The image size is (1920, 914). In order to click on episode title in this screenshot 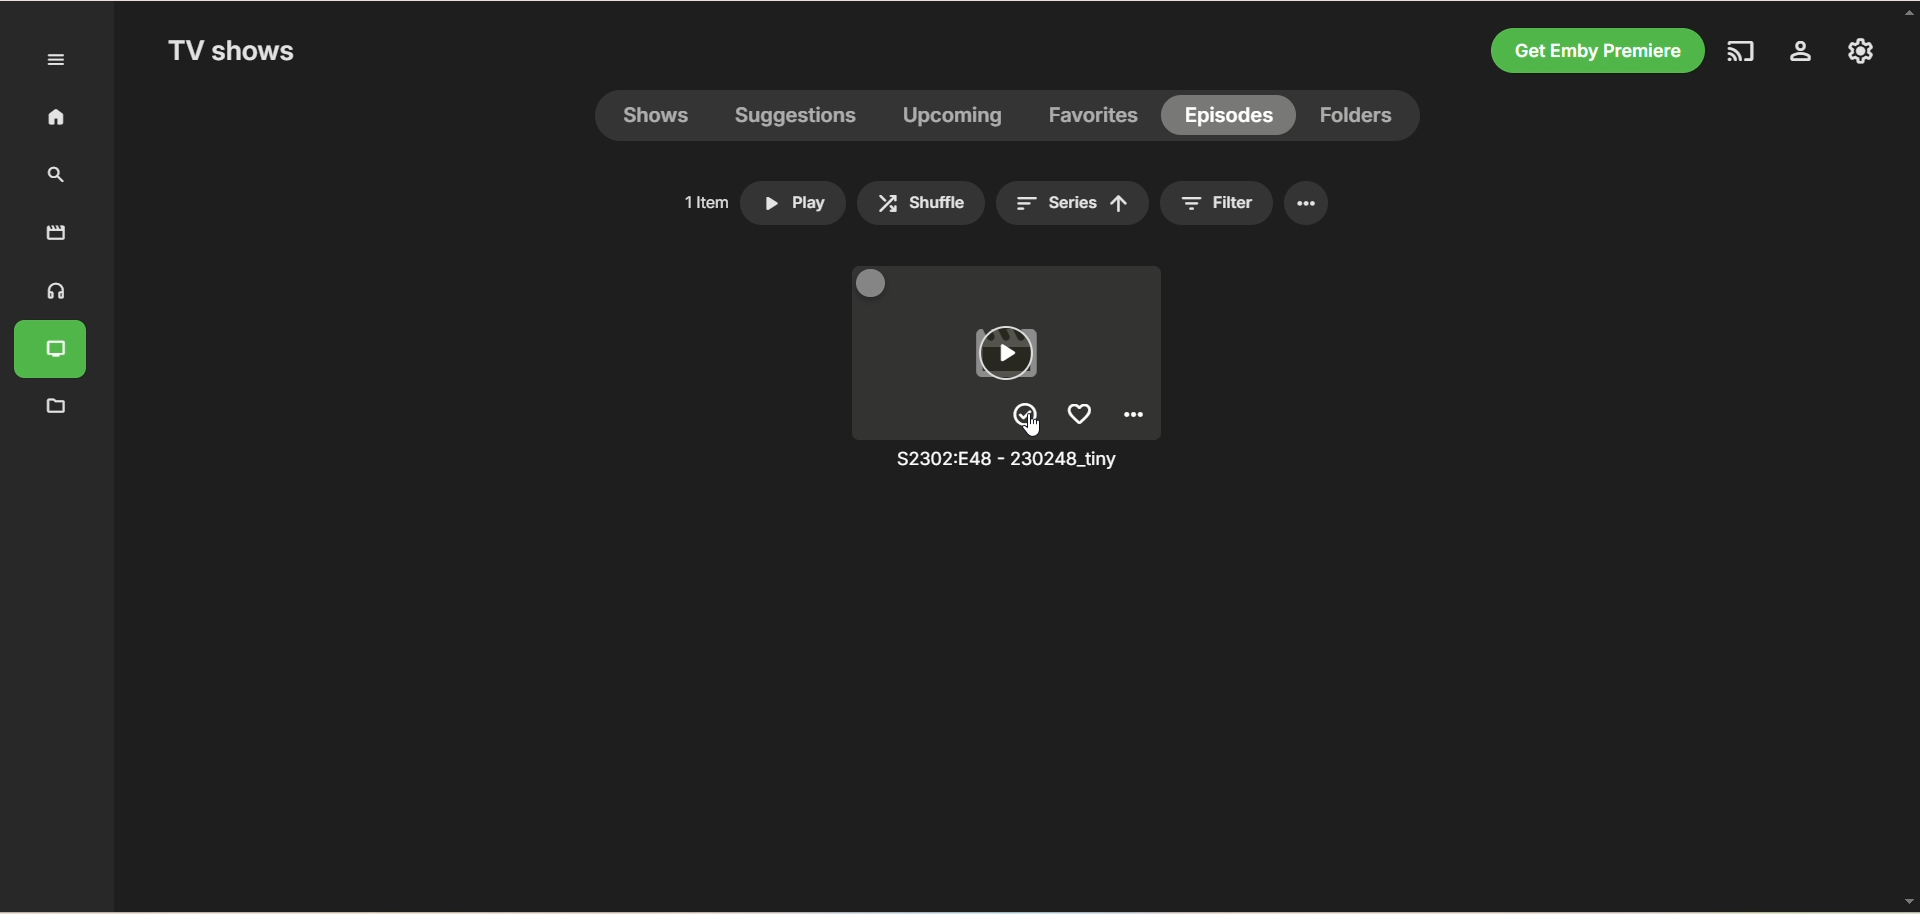, I will do `click(999, 462)`.